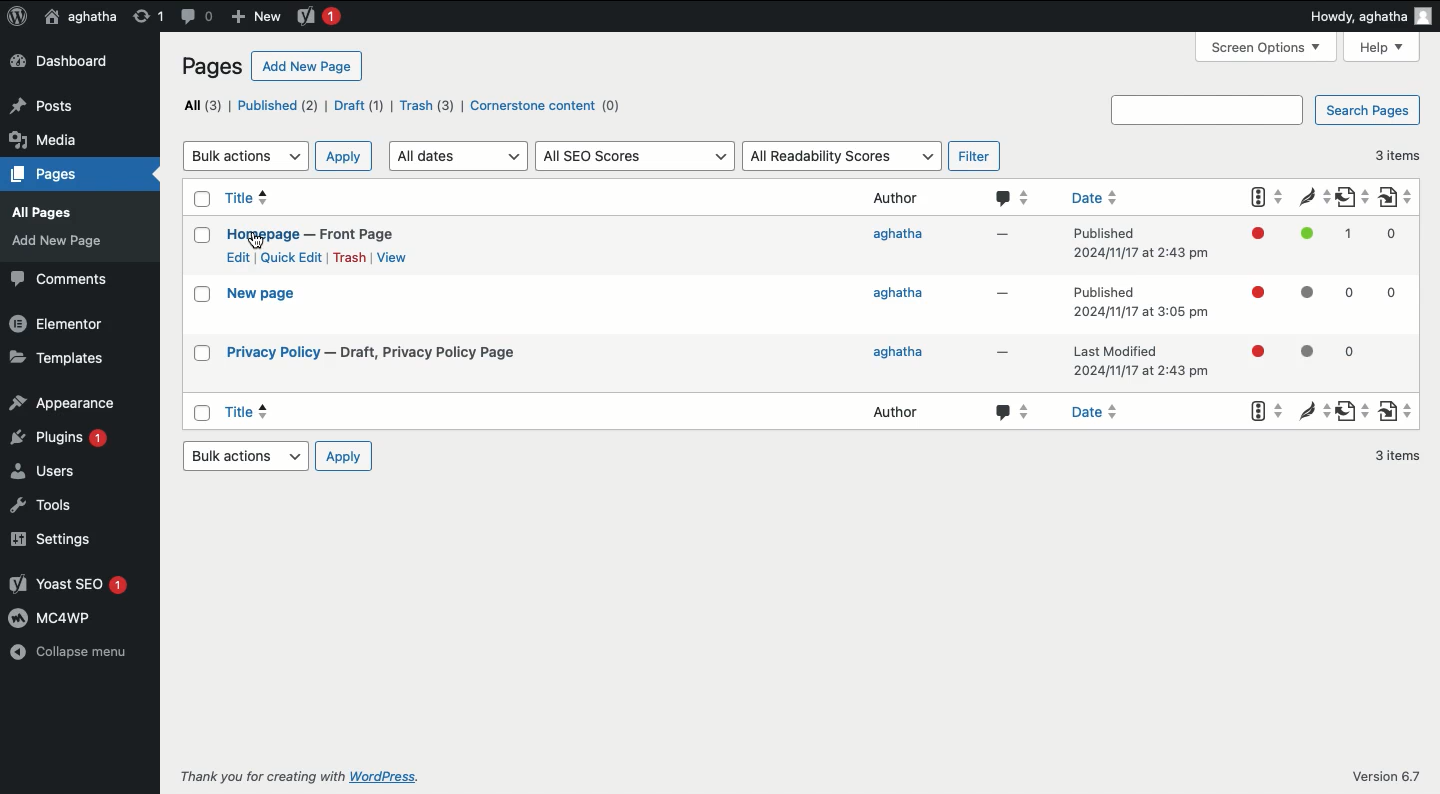 The height and width of the screenshot is (794, 1440). Describe the element at coordinates (546, 104) in the screenshot. I see `Cornerstone content` at that location.